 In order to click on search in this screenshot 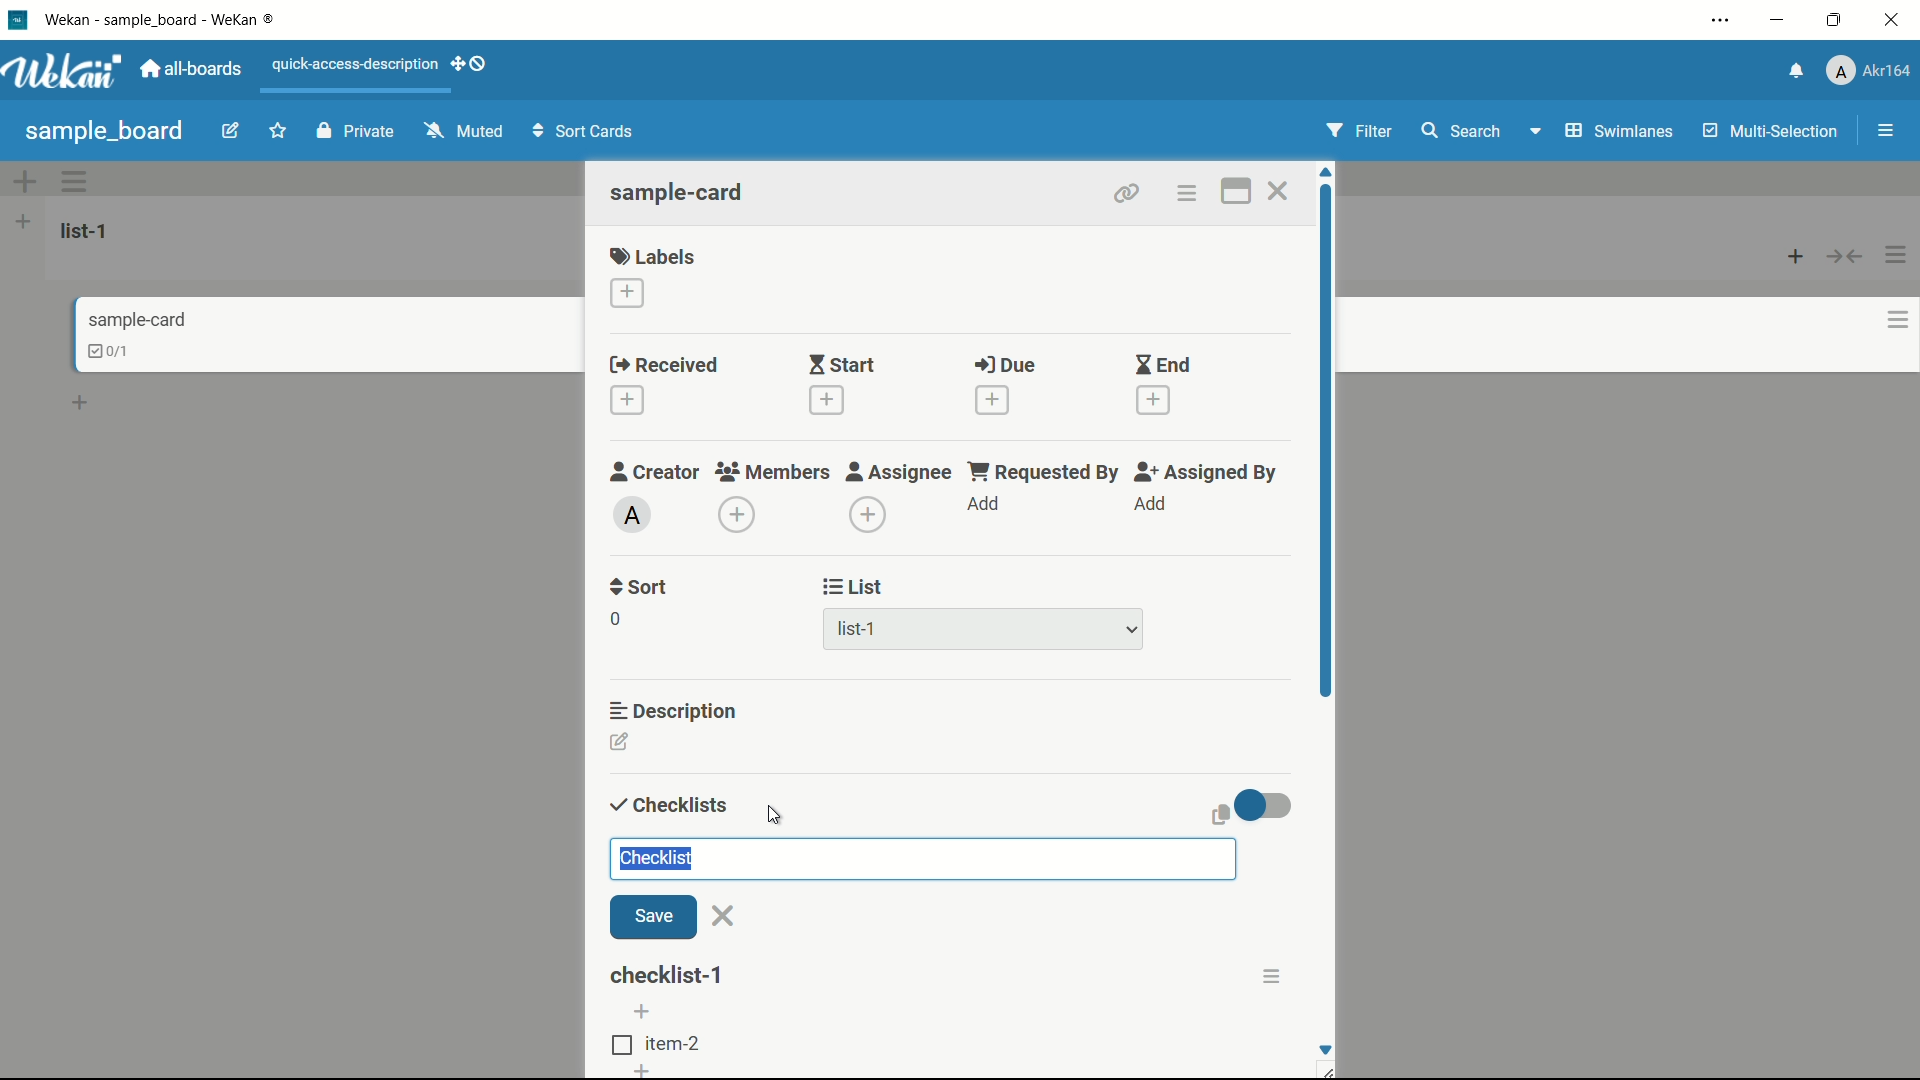, I will do `click(1459, 131)`.